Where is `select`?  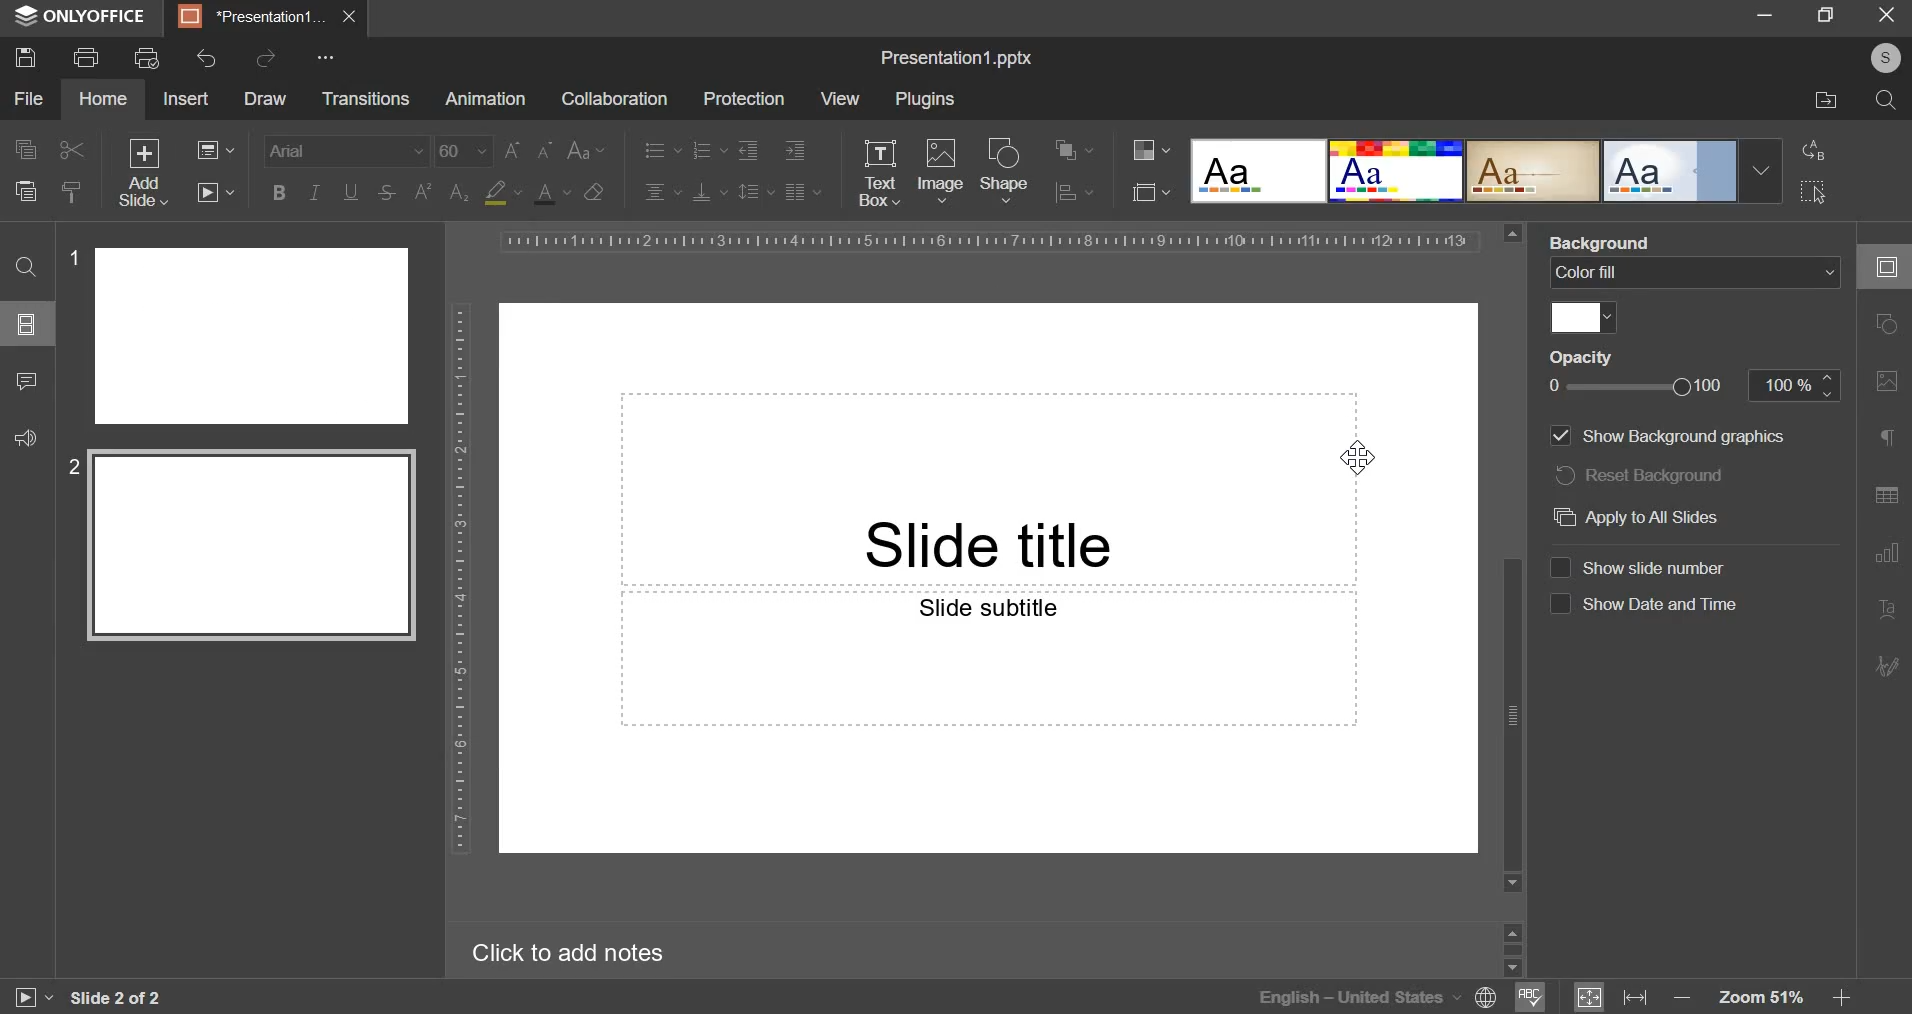 select is located at coordinates (1814, 191).